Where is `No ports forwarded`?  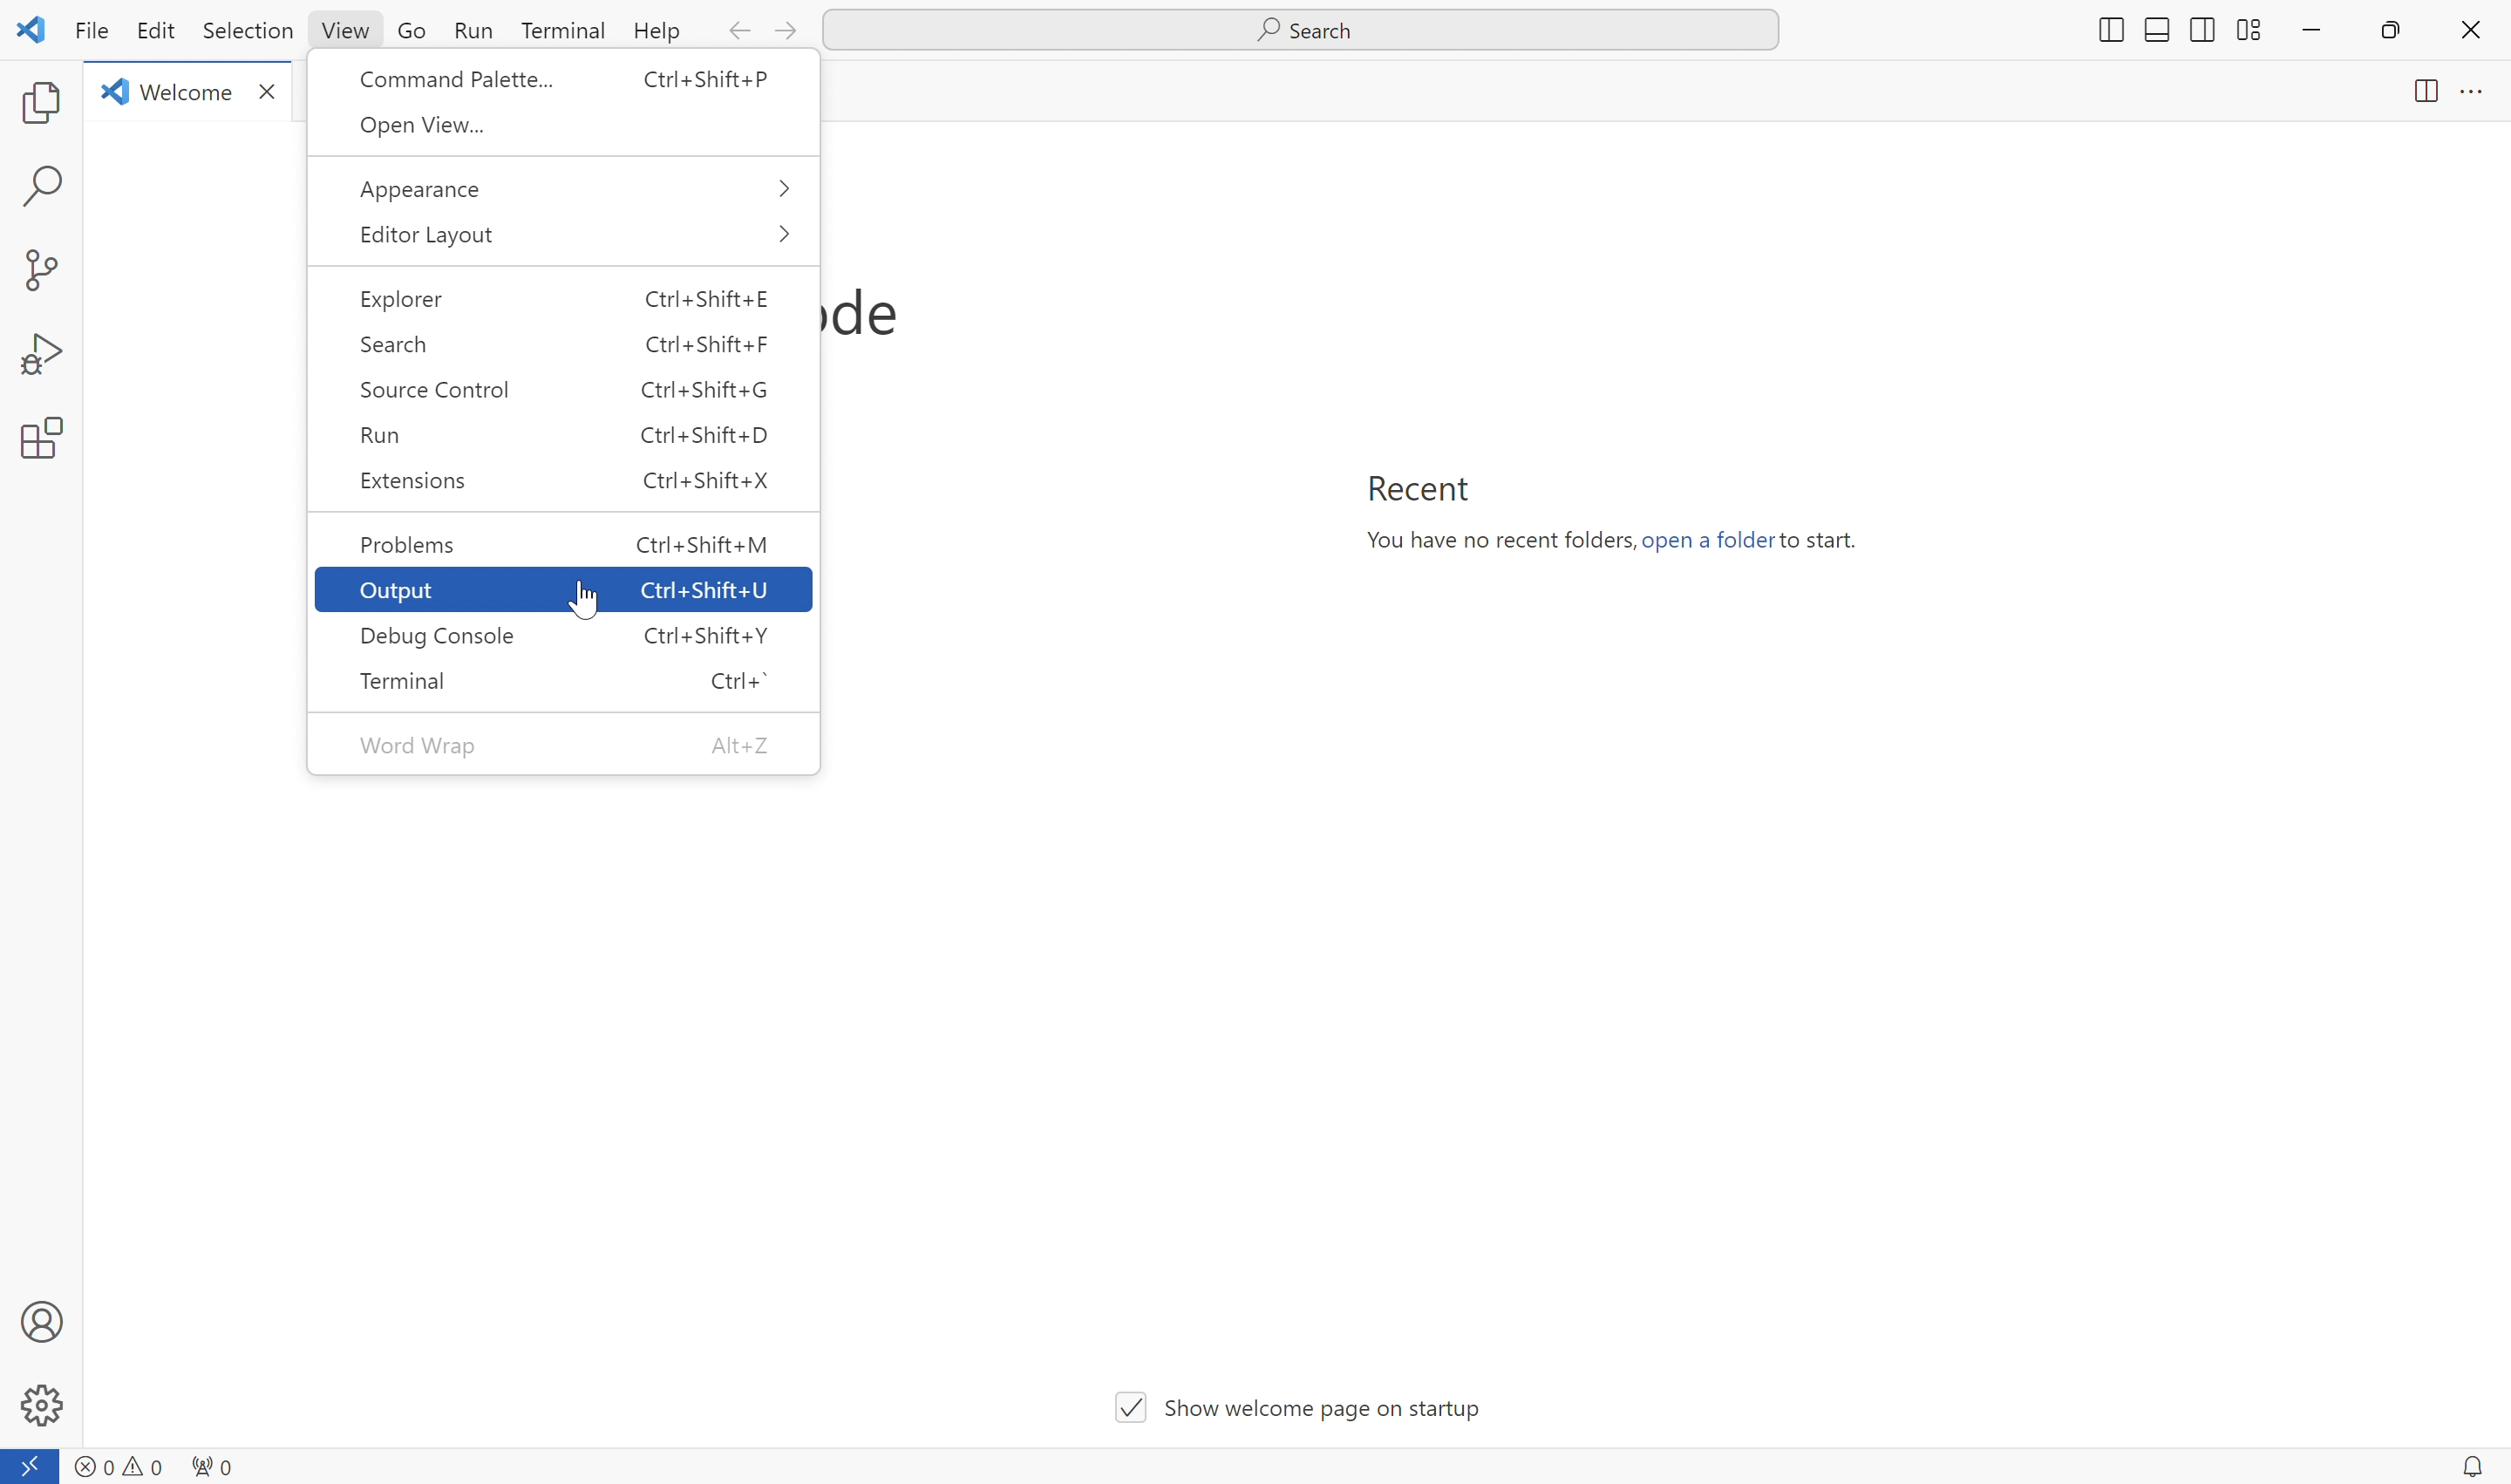
No ports forwarded is located at coordinates (213, 1465).